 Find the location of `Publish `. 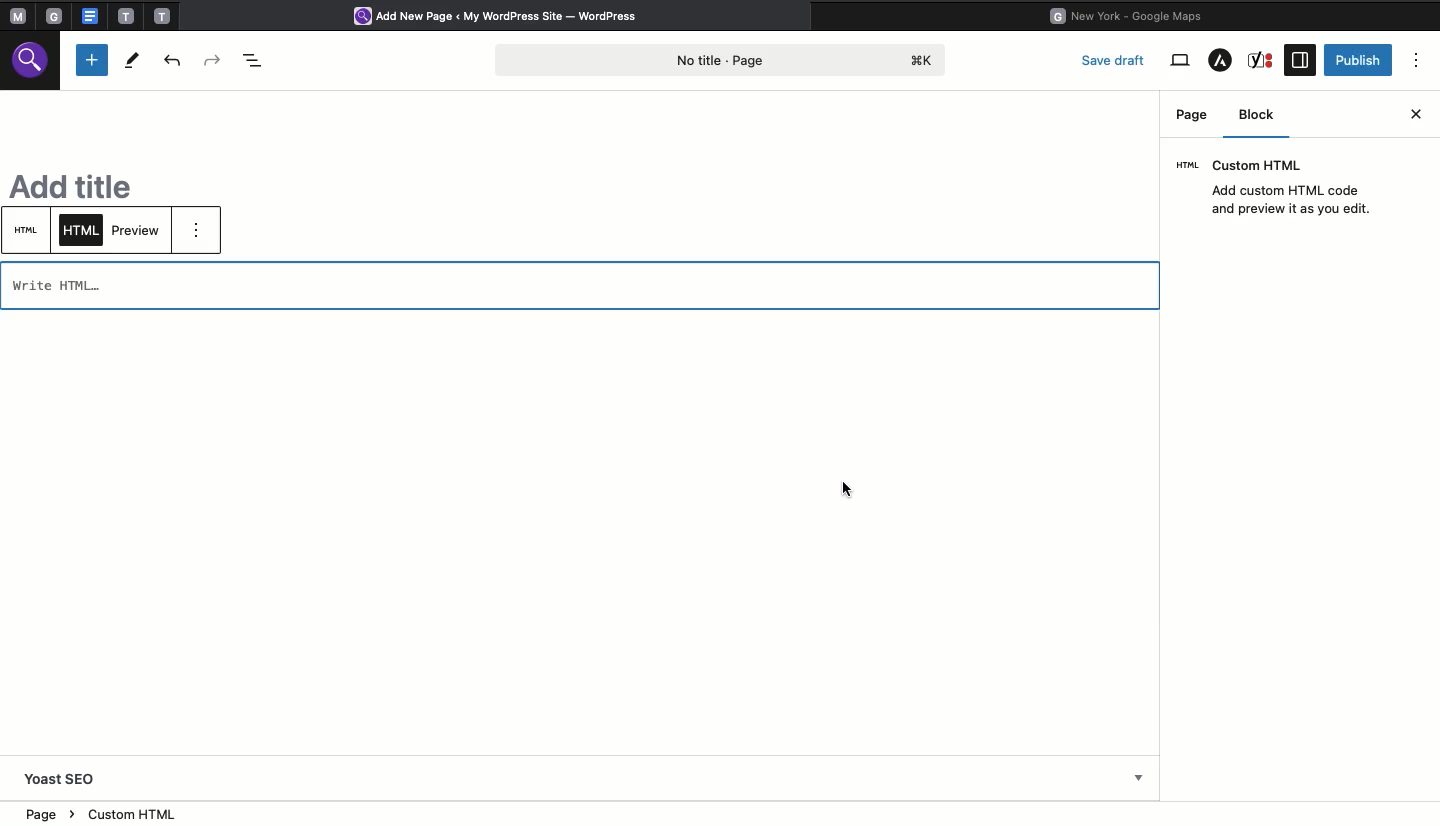

Publish  is located at coordinates (1359, 59).